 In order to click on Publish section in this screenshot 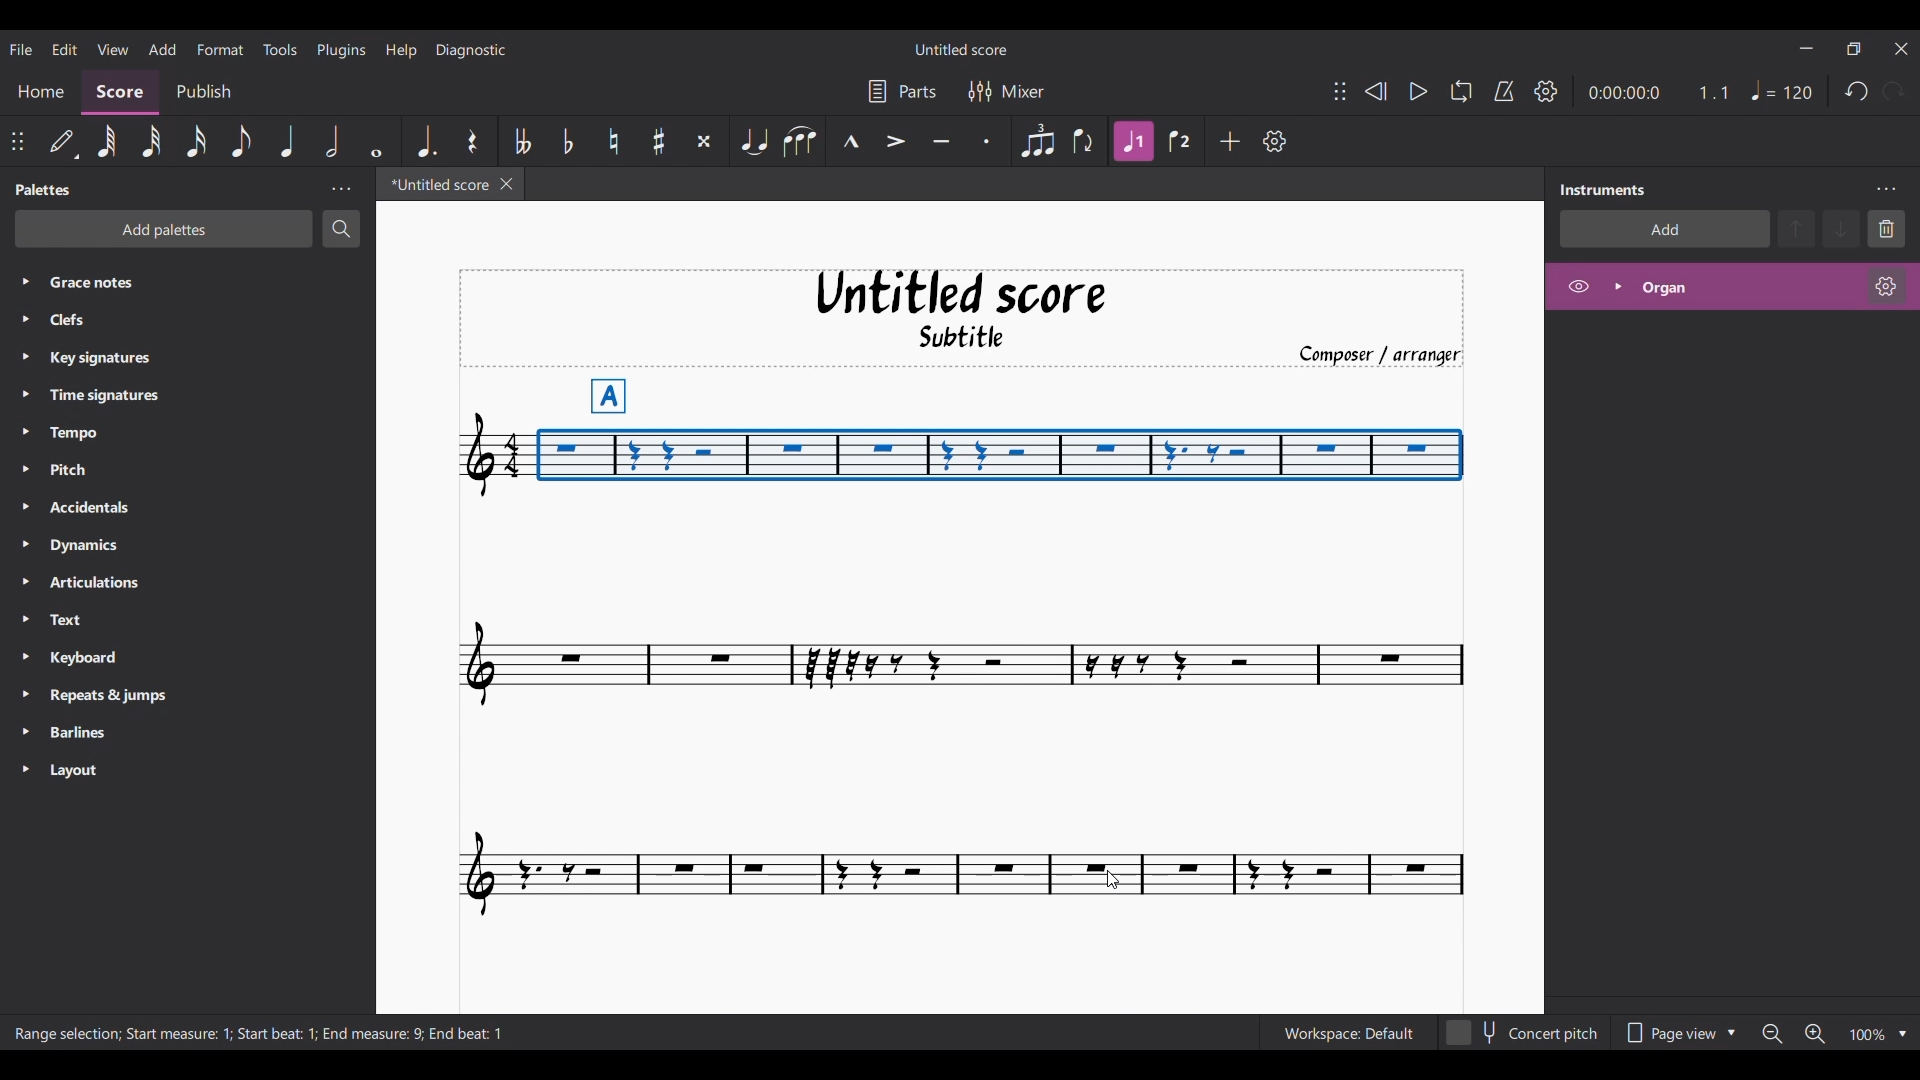, I will do `click(206, 88)`.